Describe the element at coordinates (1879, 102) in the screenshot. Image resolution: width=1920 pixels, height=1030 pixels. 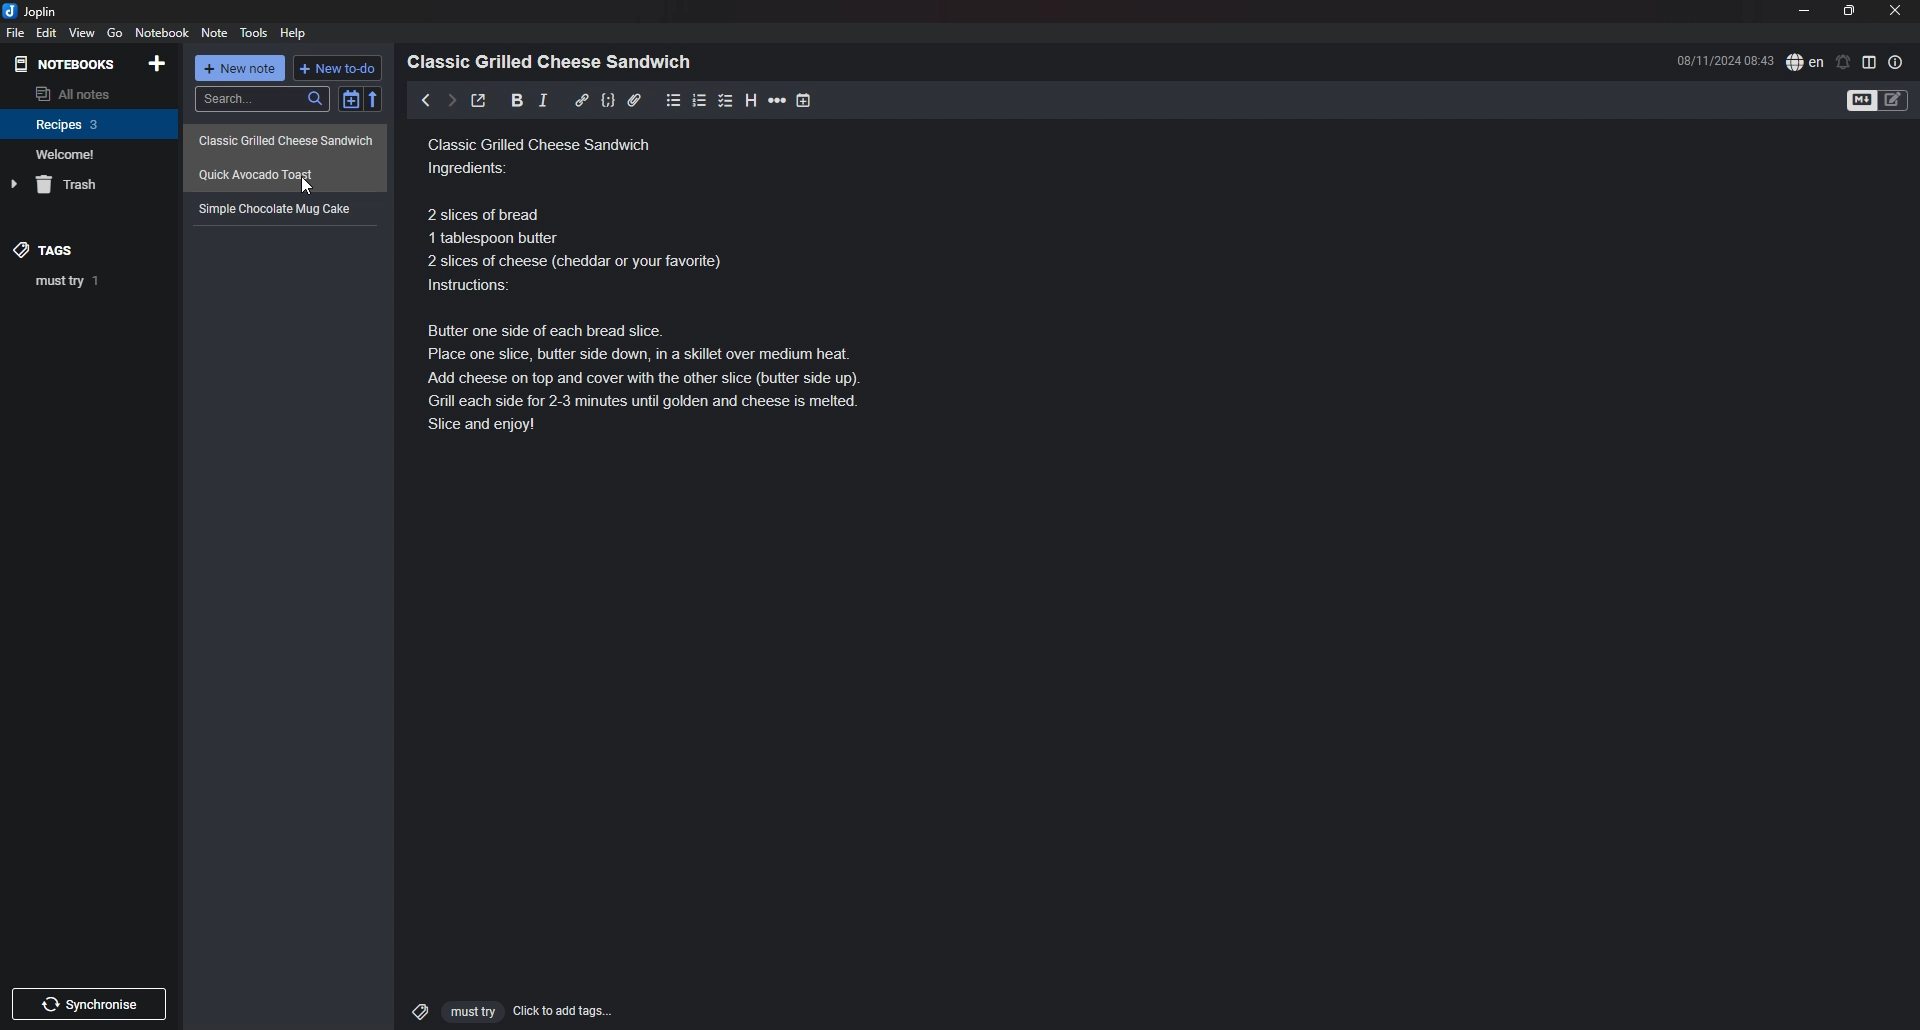
I see `toggle editor` at that location.